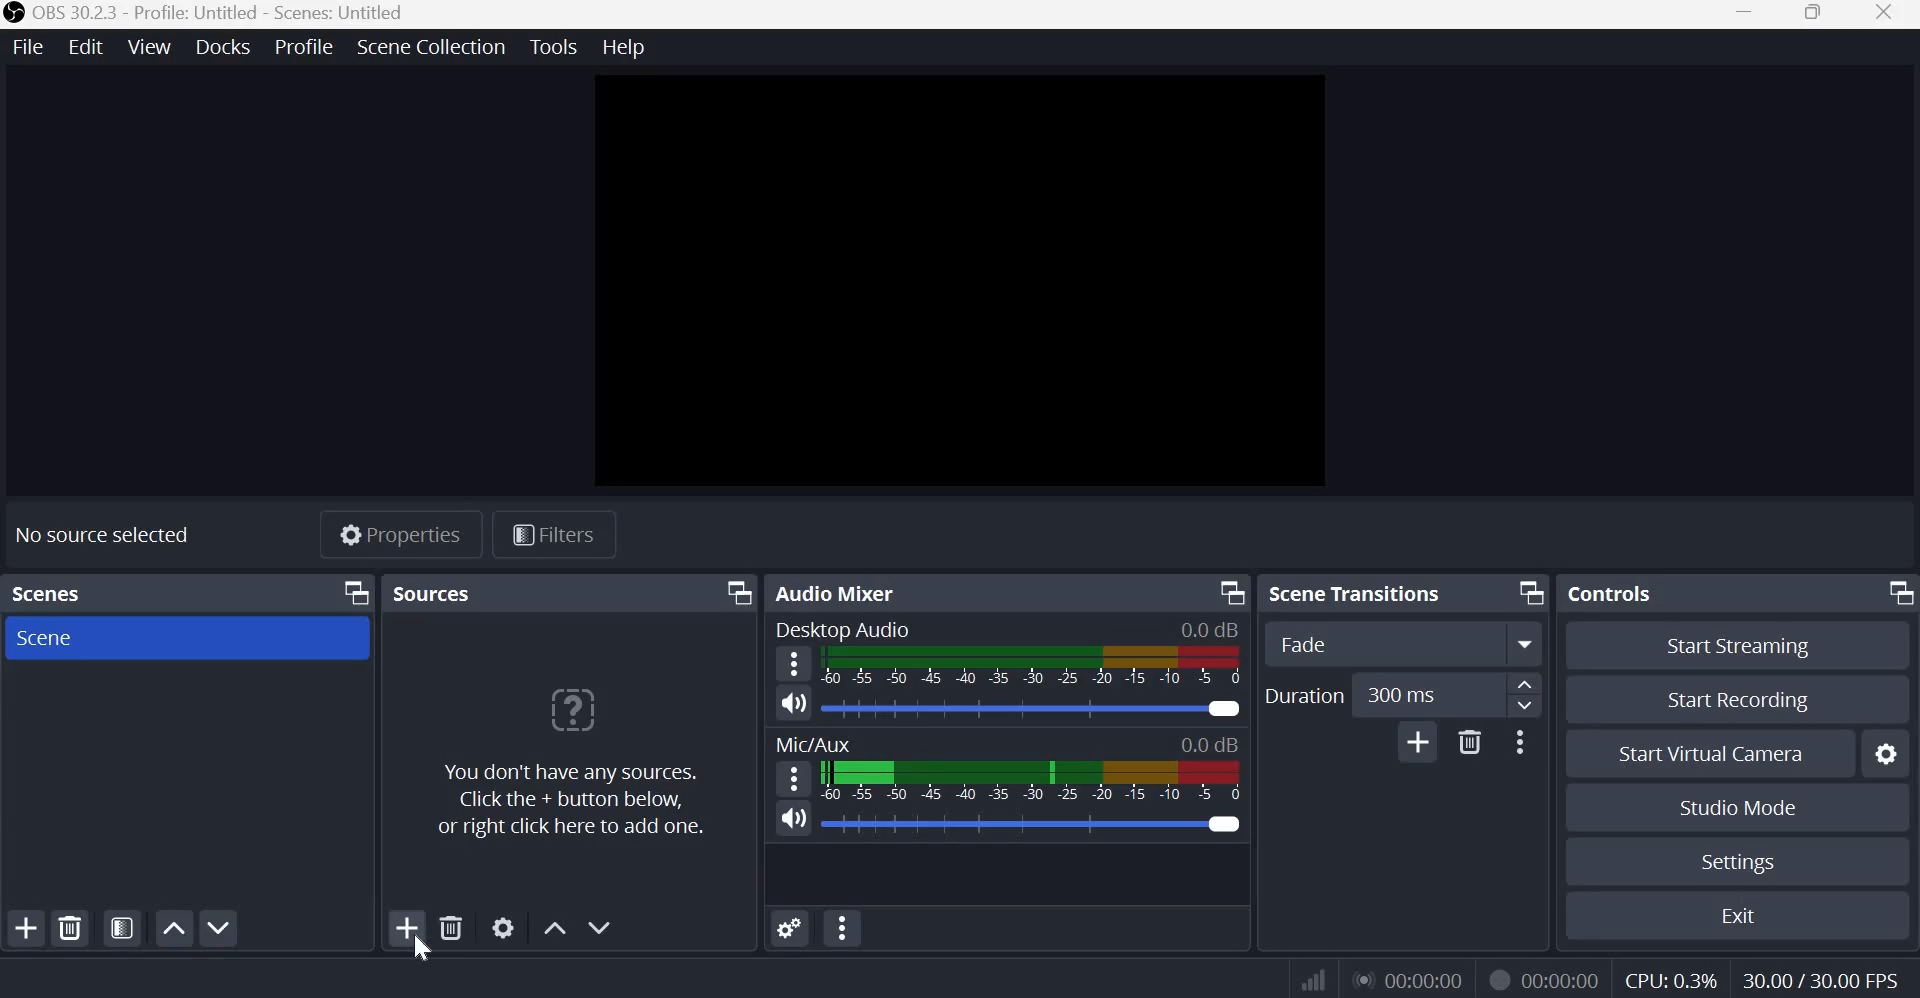 The image size is (1920, 998). What do you see at coordinates (1223, 821) in the screenshot?
I see `Audio Slider` at bounding box center [1223, 821].